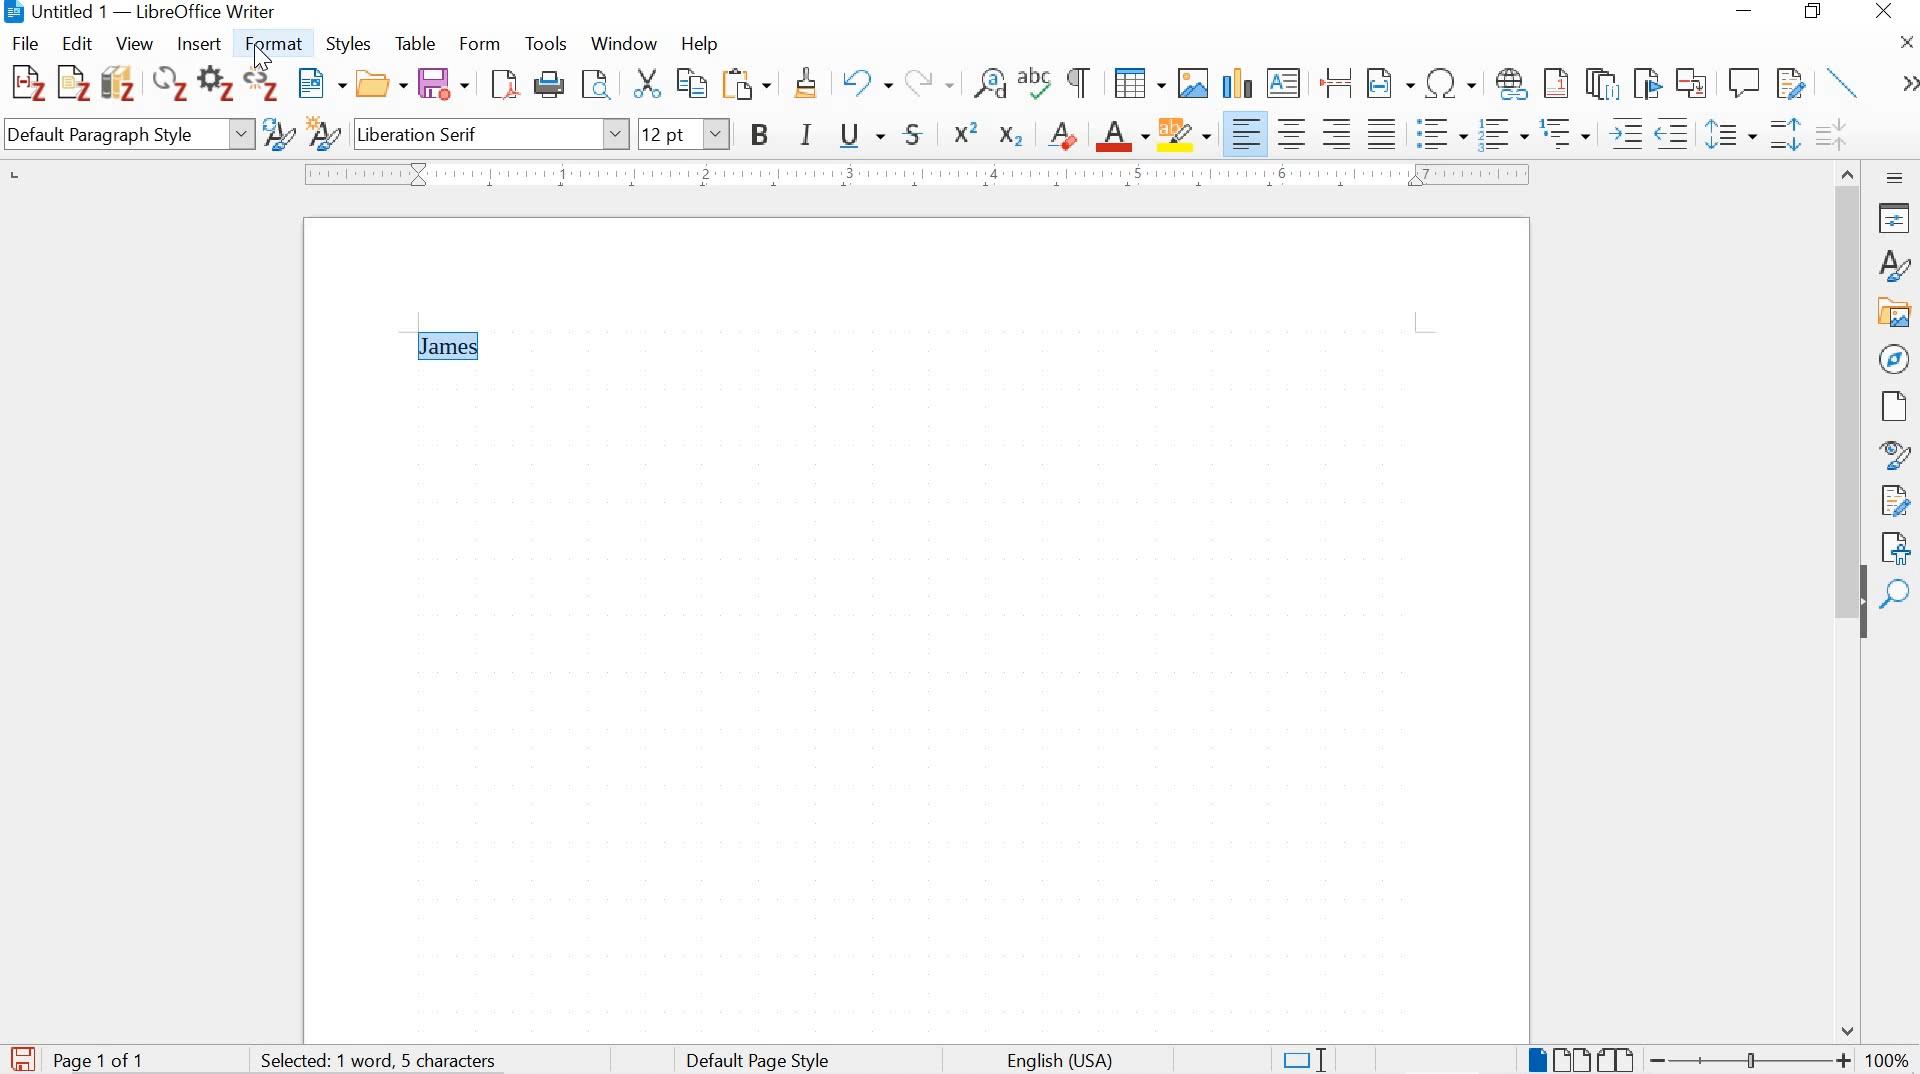 The height and width of the screenshot is (1074, 1920). I want to click on insert footnote, so click(1512, 85).